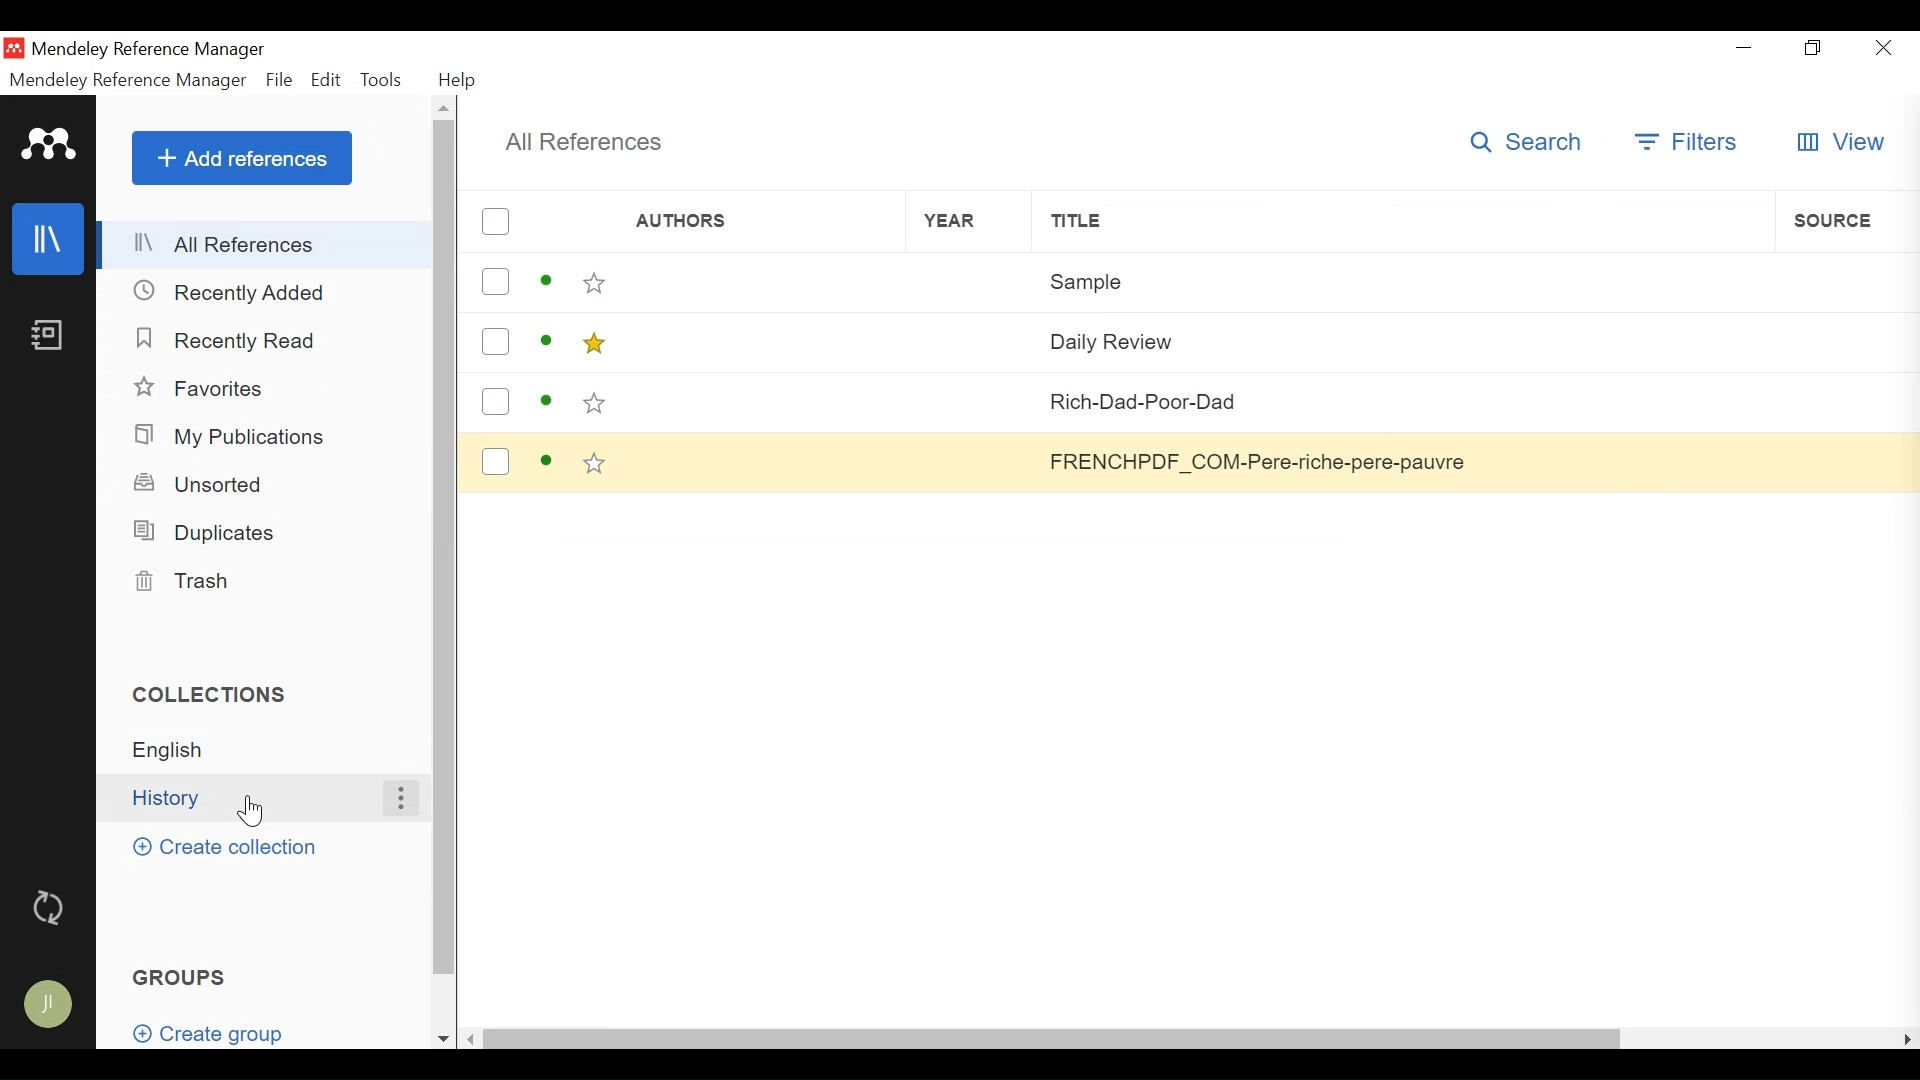  What do you see at coordinates (495, 282) in the screenshot?
I see `(un)select` at bounding box center [495, 282].